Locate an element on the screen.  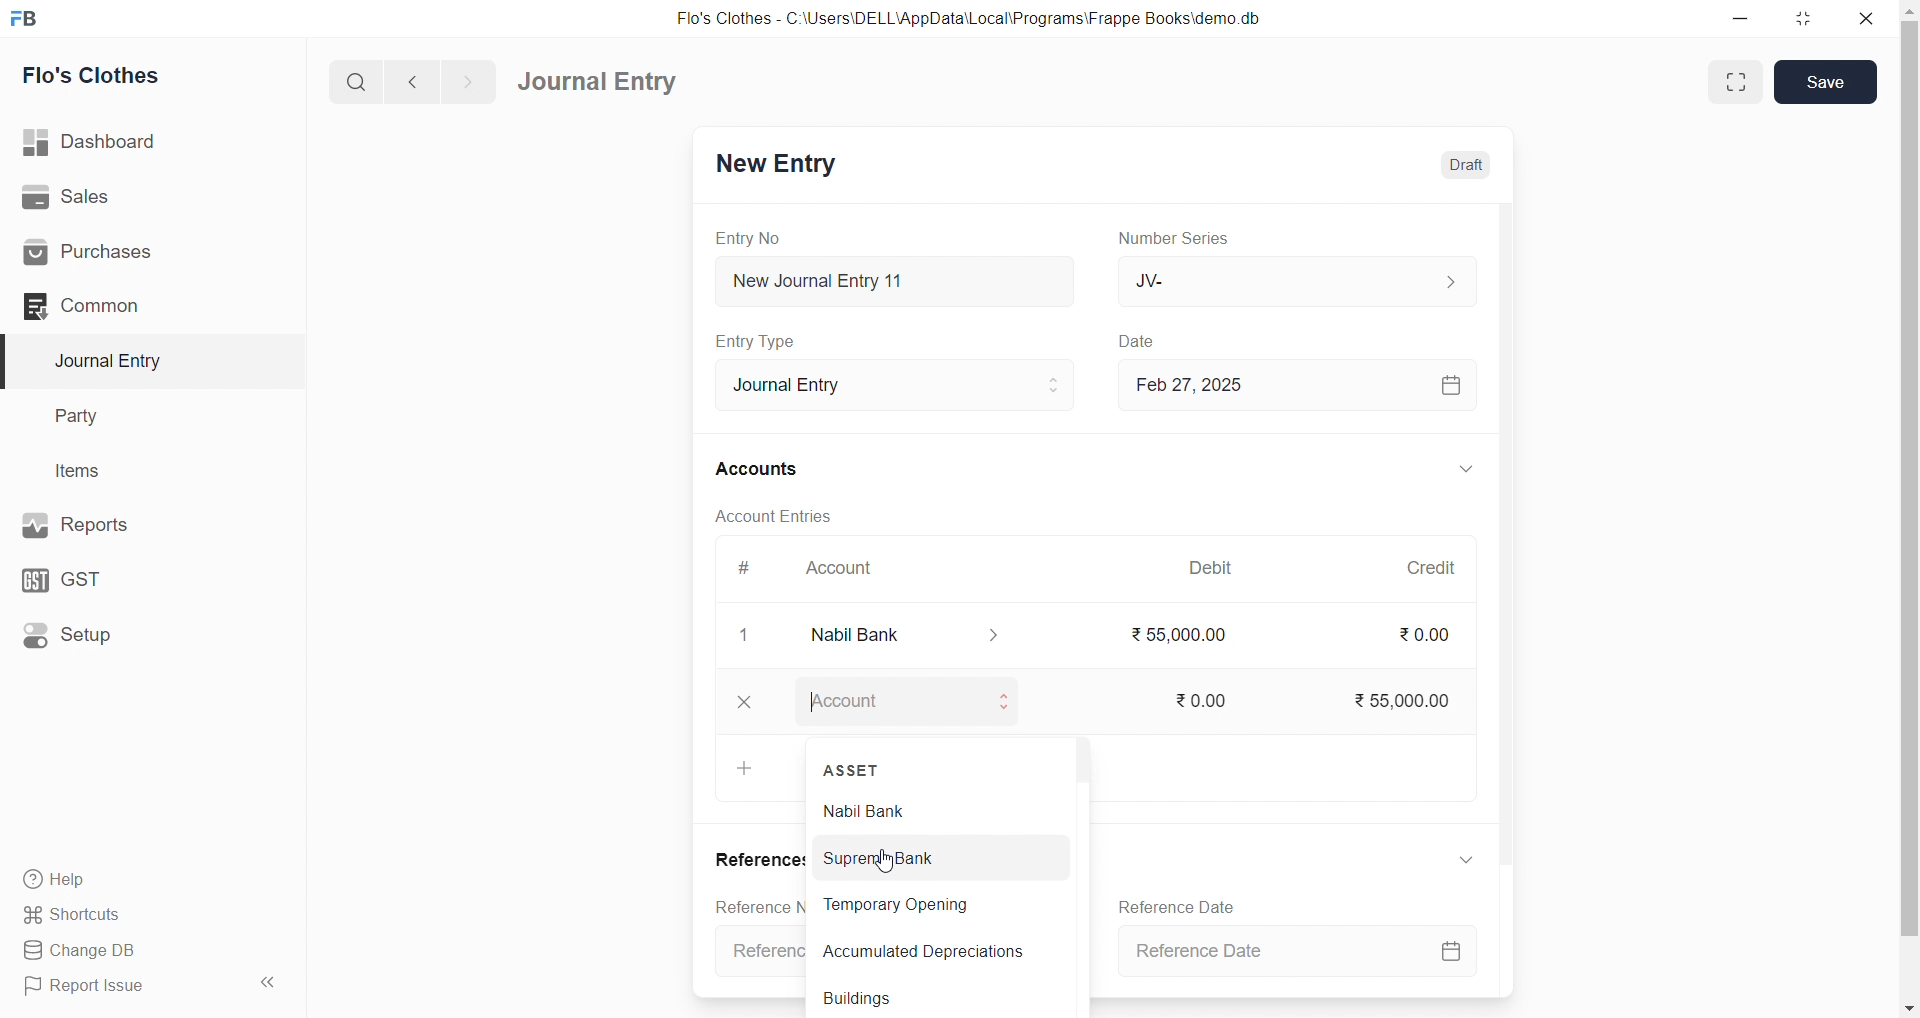
JV- is located at coordinates (1306, 278).